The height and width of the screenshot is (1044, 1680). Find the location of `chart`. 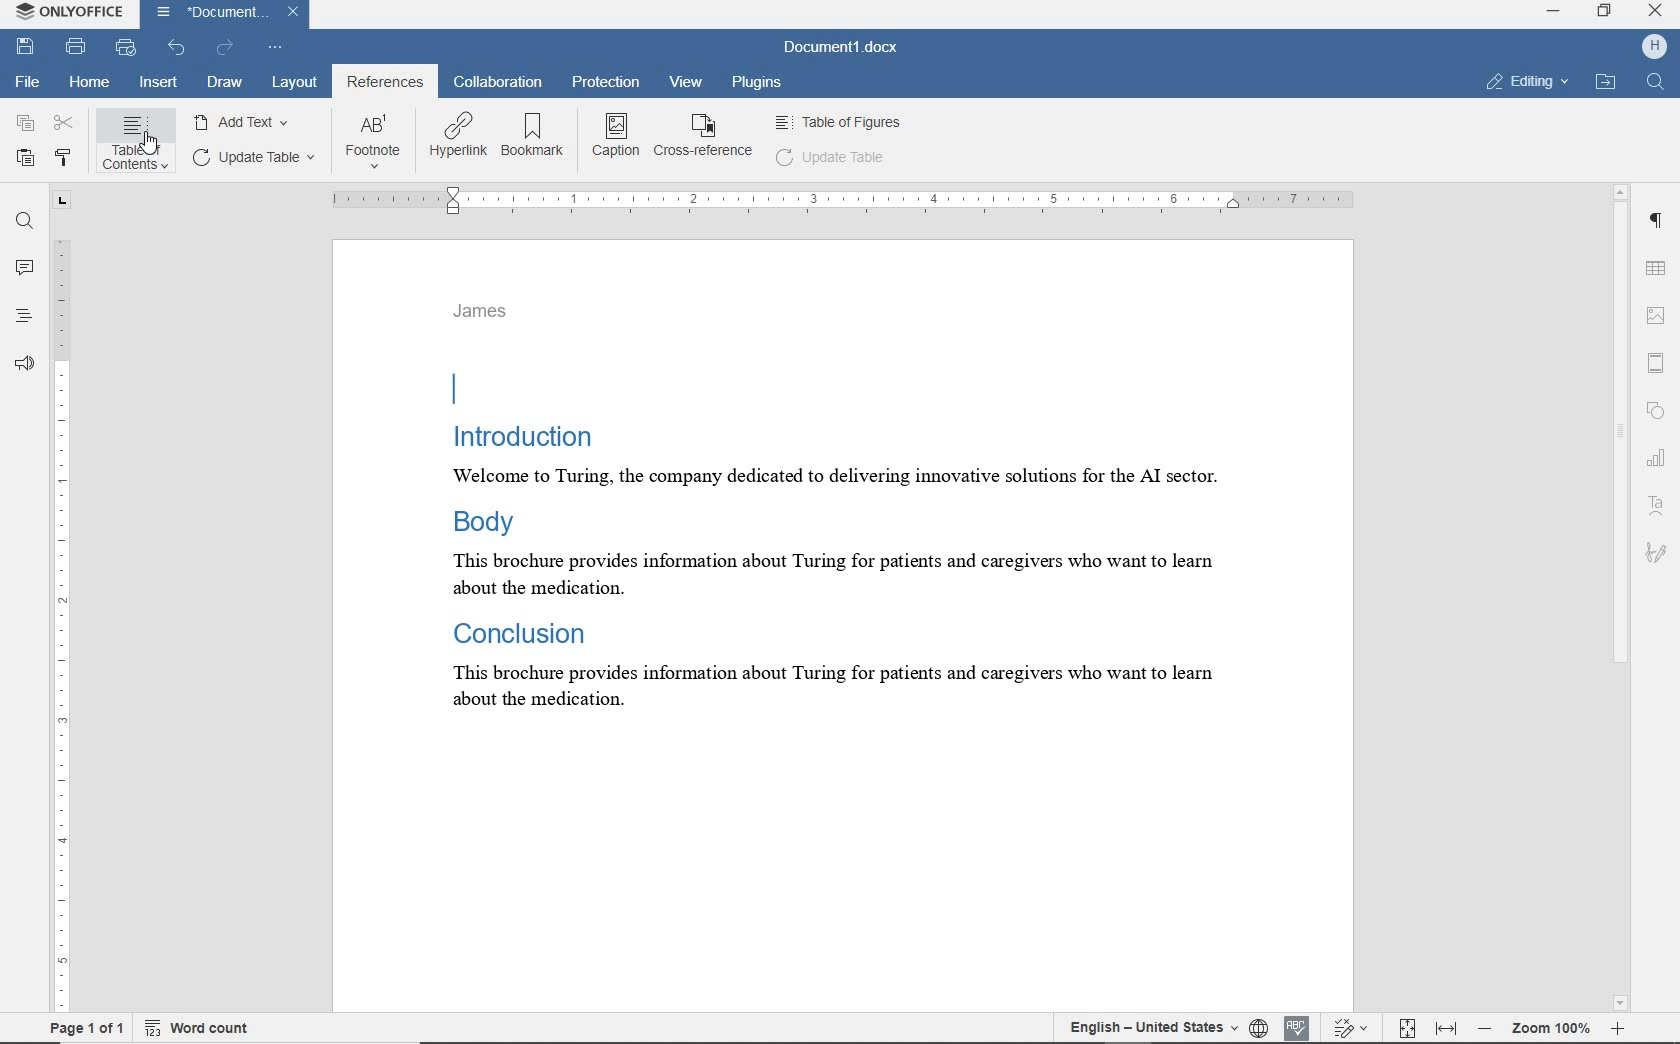

chart is located at coordinates (1658, 456).